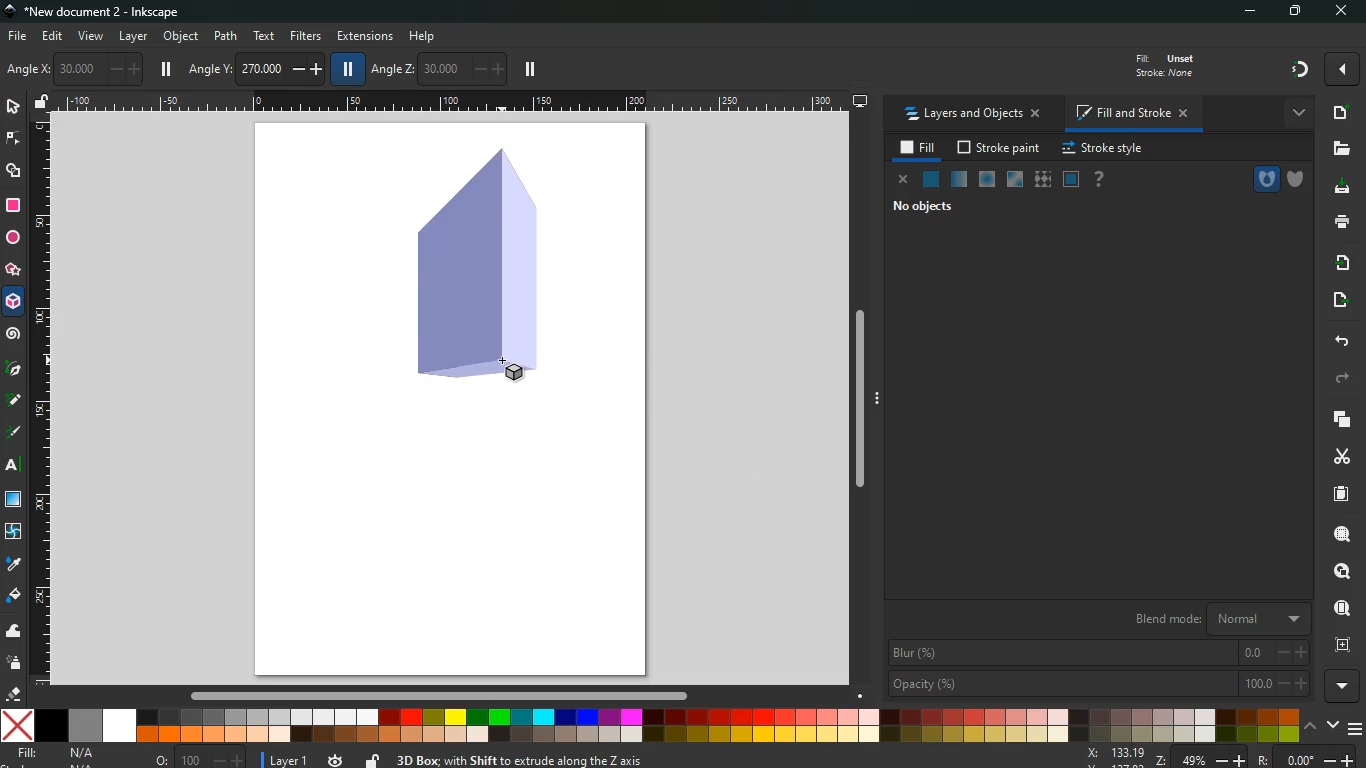 This screenshot has height=768, width=1366. I want to click on window, so click(1013, 180).